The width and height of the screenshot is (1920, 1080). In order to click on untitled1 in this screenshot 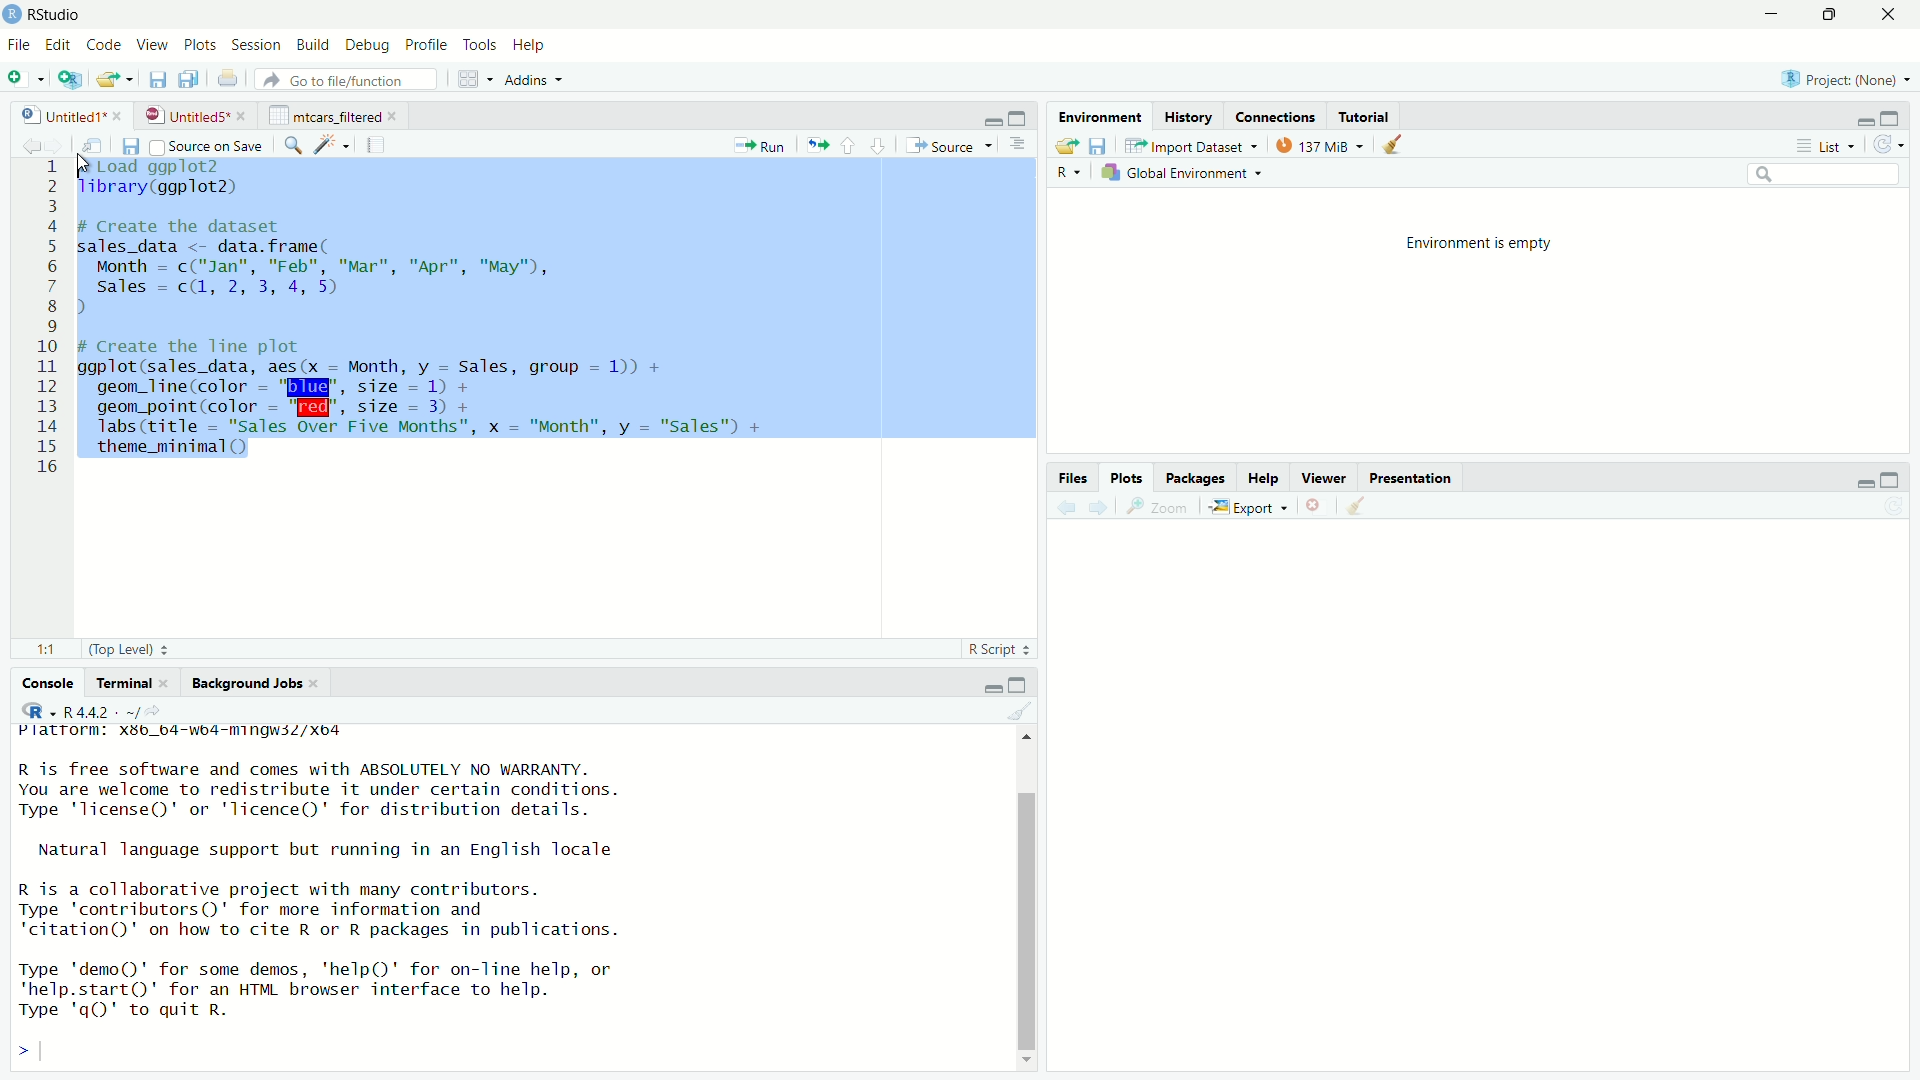, I will do `click(61, 116)`.